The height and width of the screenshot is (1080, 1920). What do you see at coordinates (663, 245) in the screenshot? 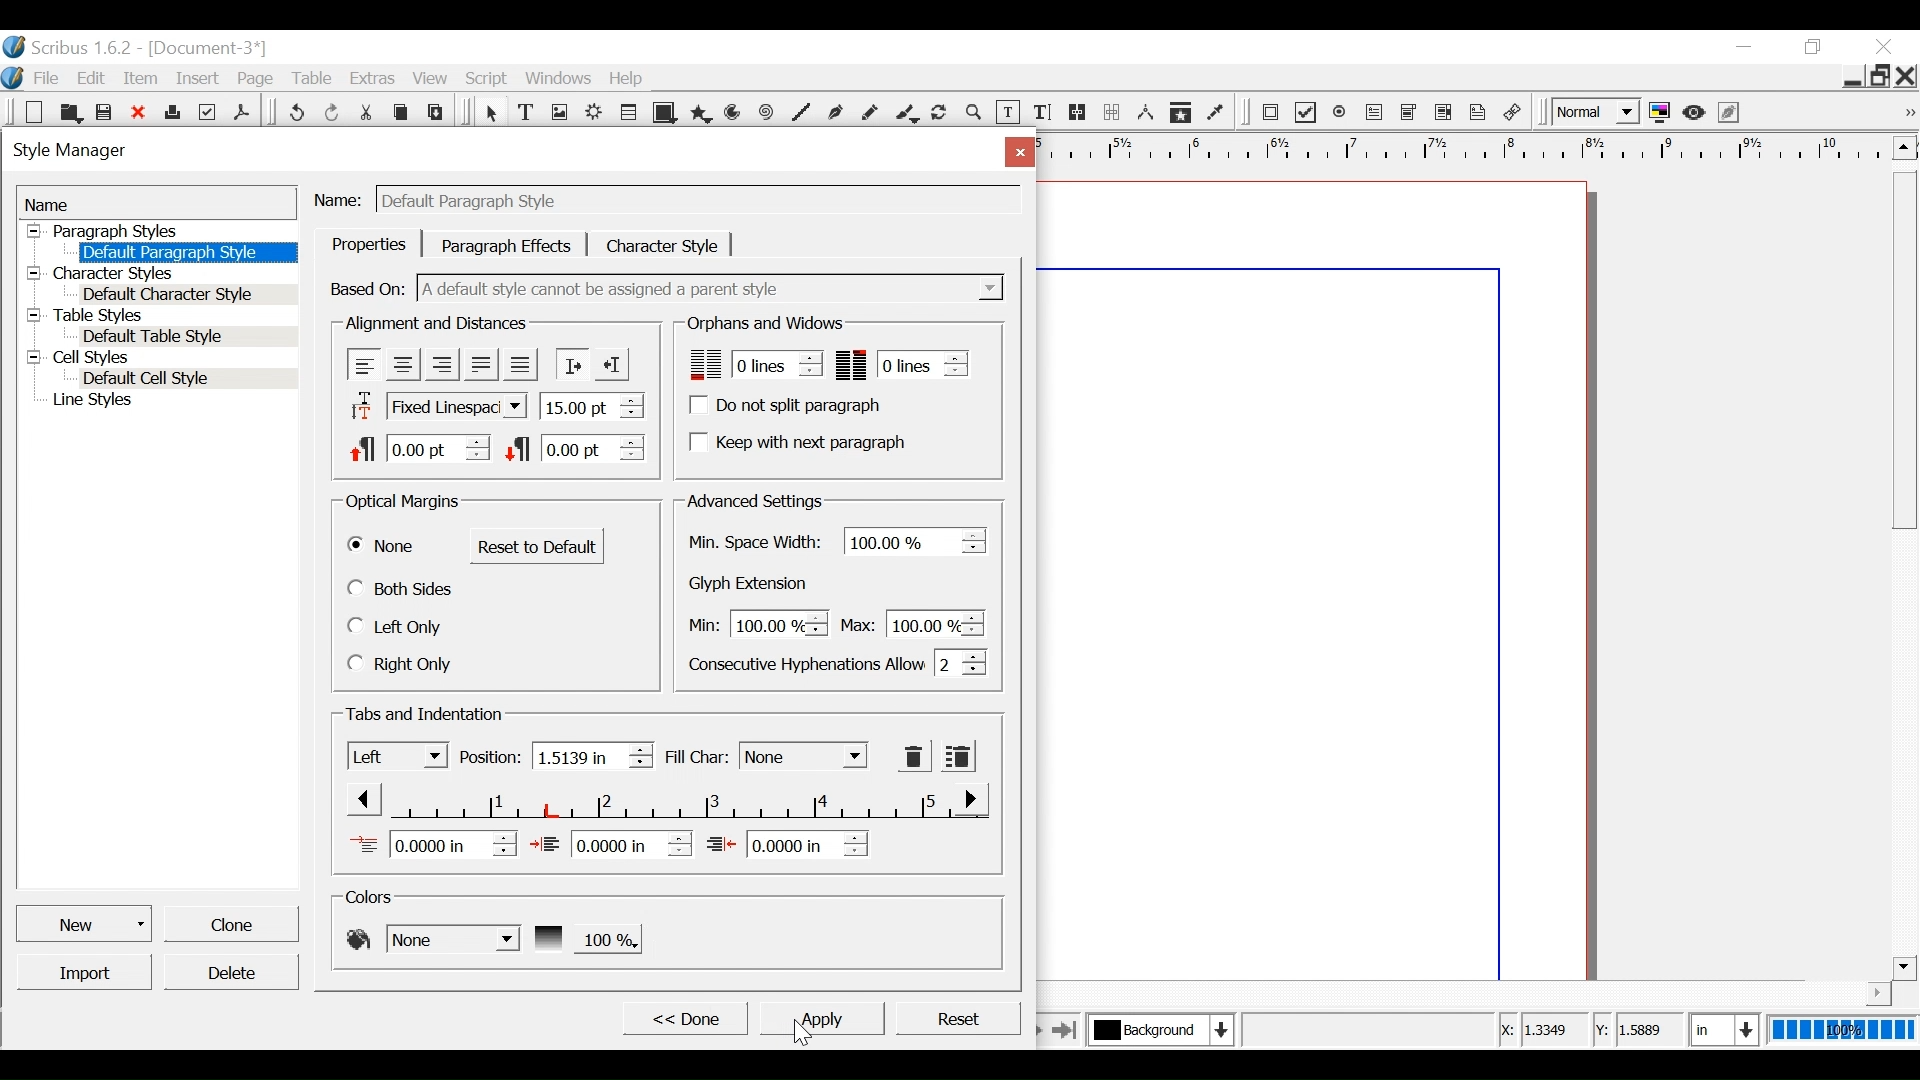
I see `Character Style` at bounding box center [663, 245].